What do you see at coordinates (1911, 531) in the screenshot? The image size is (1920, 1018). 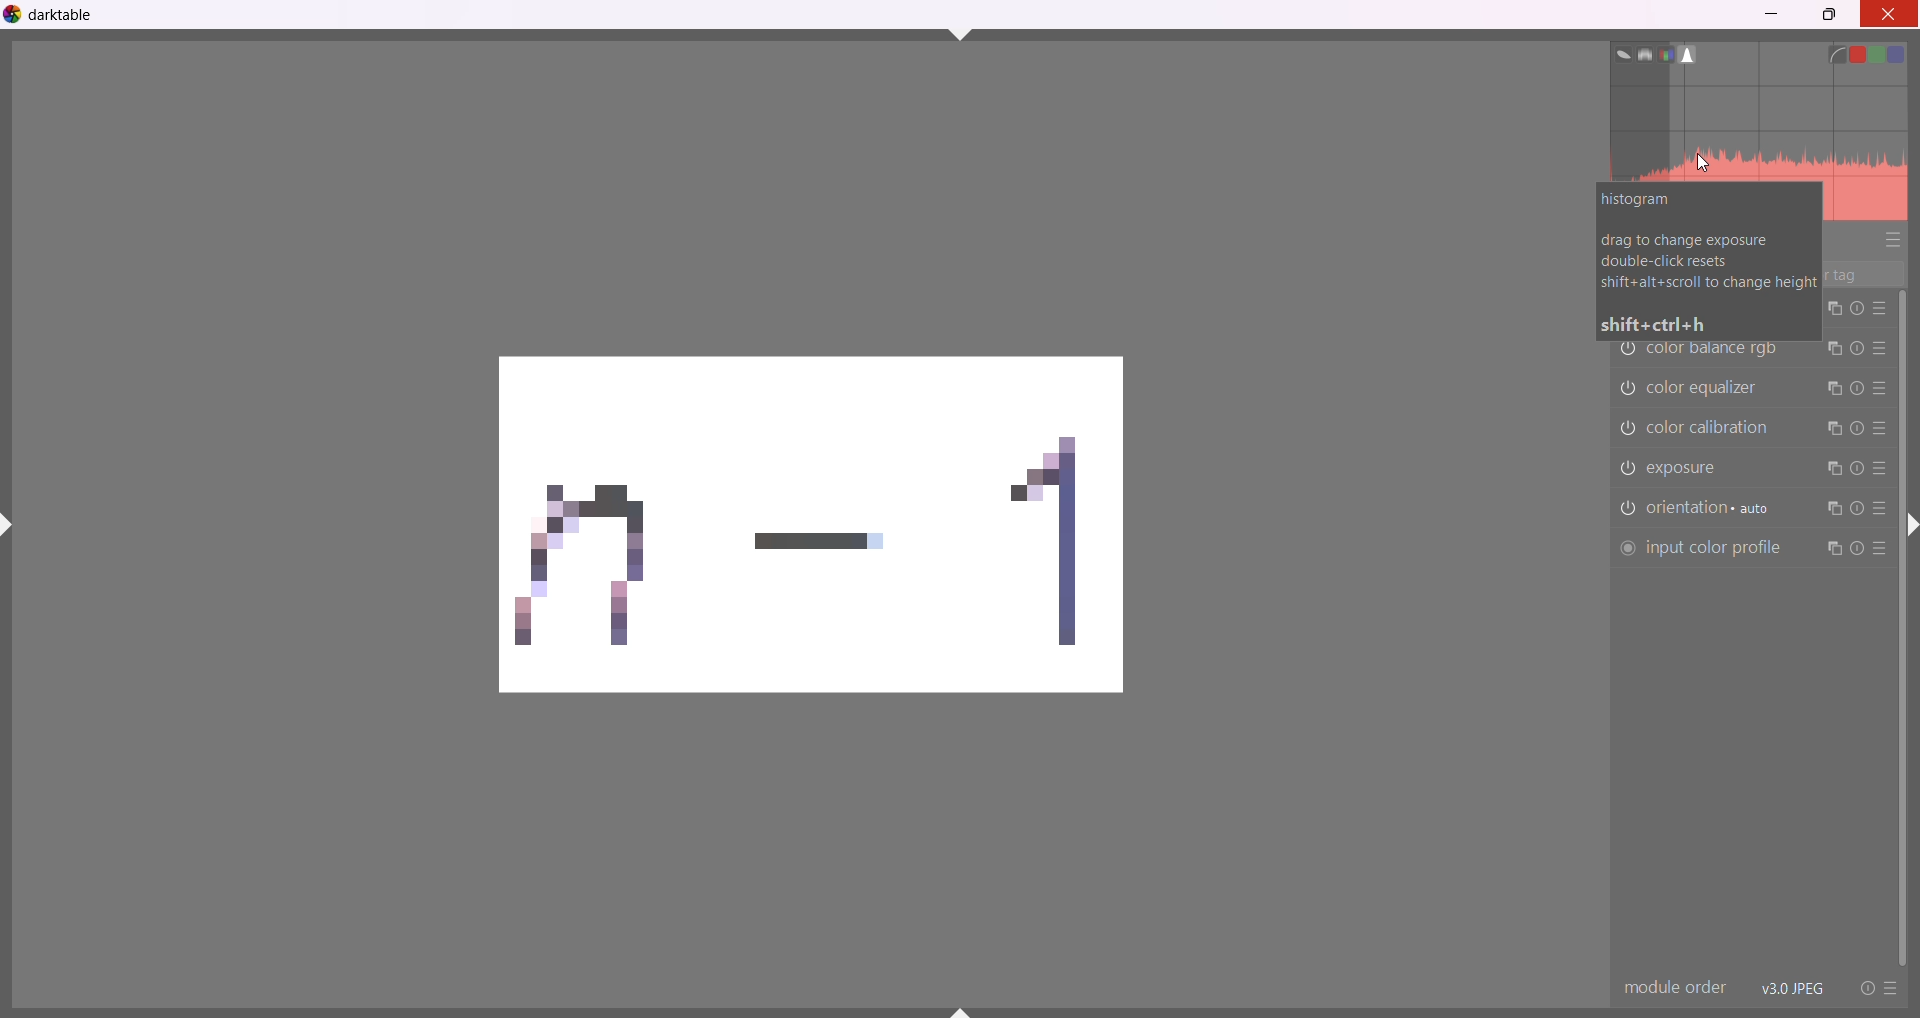 I see `shift+ctrl+r` at bounding box center [1911, 531].